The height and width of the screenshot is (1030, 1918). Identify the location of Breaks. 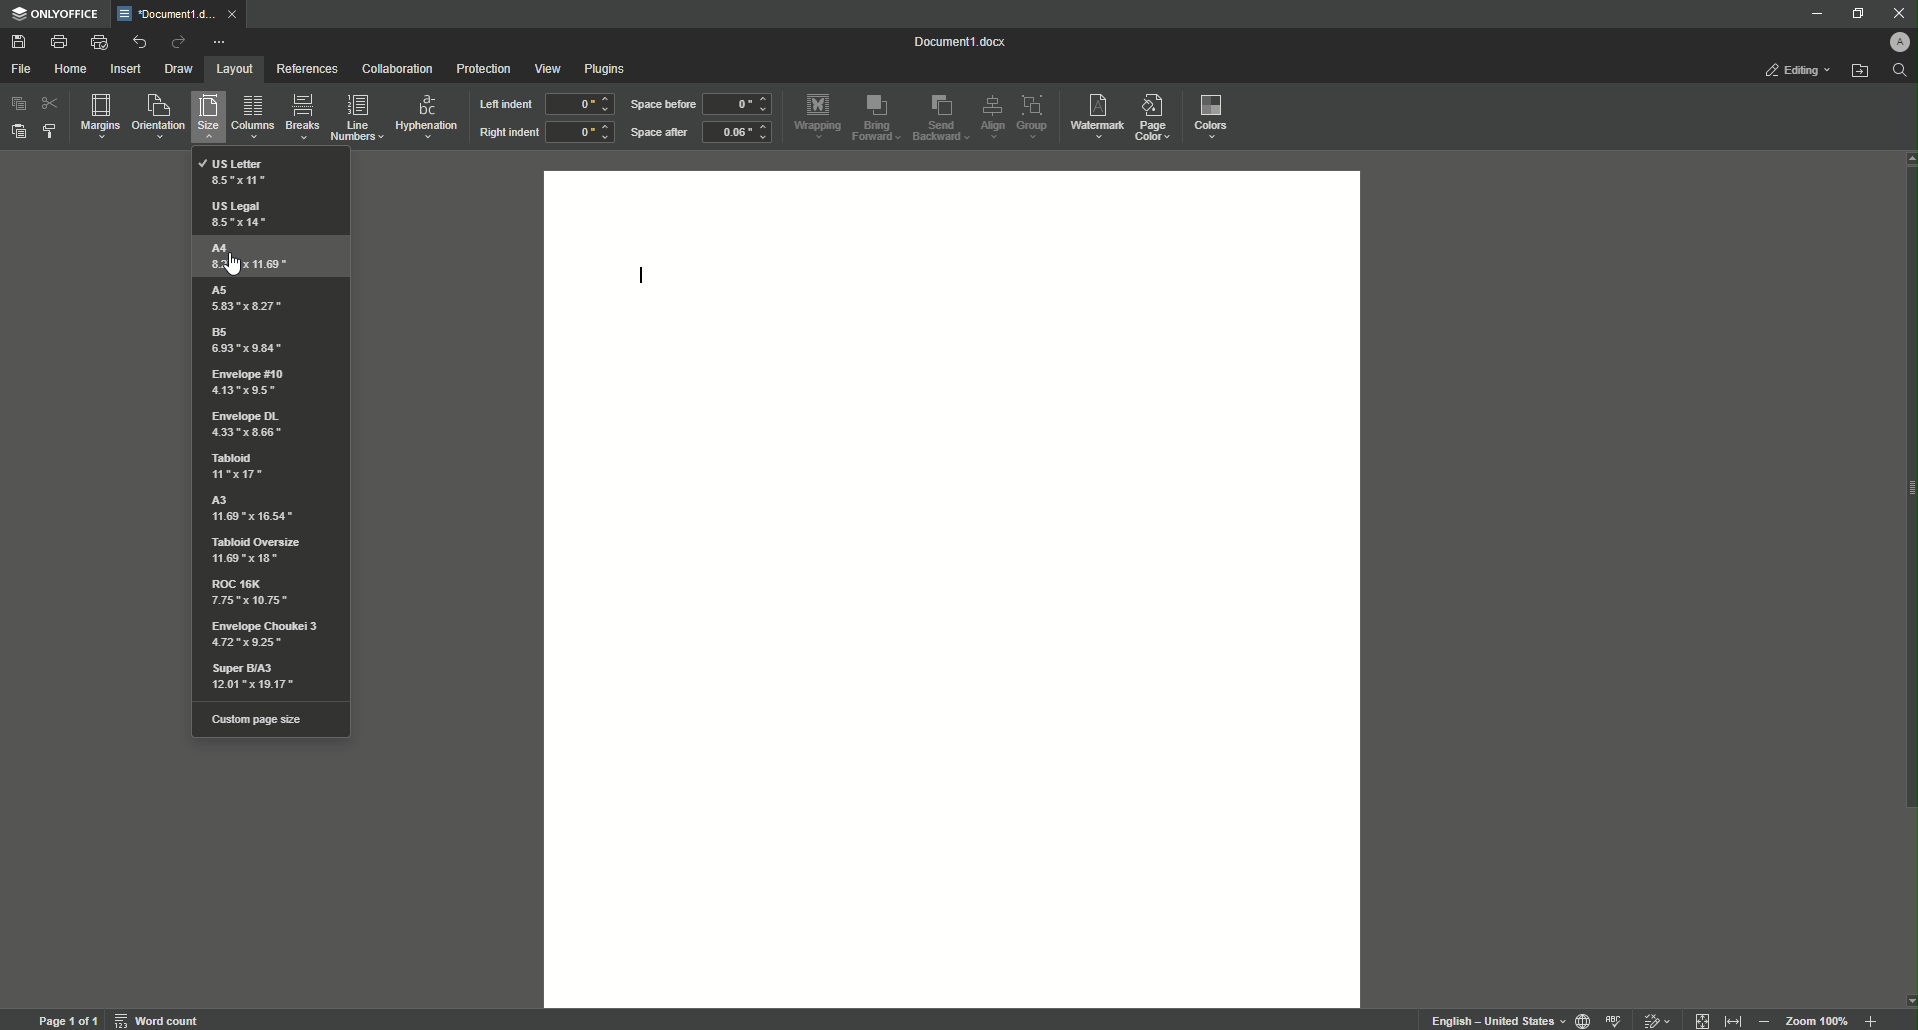
(303, 118).